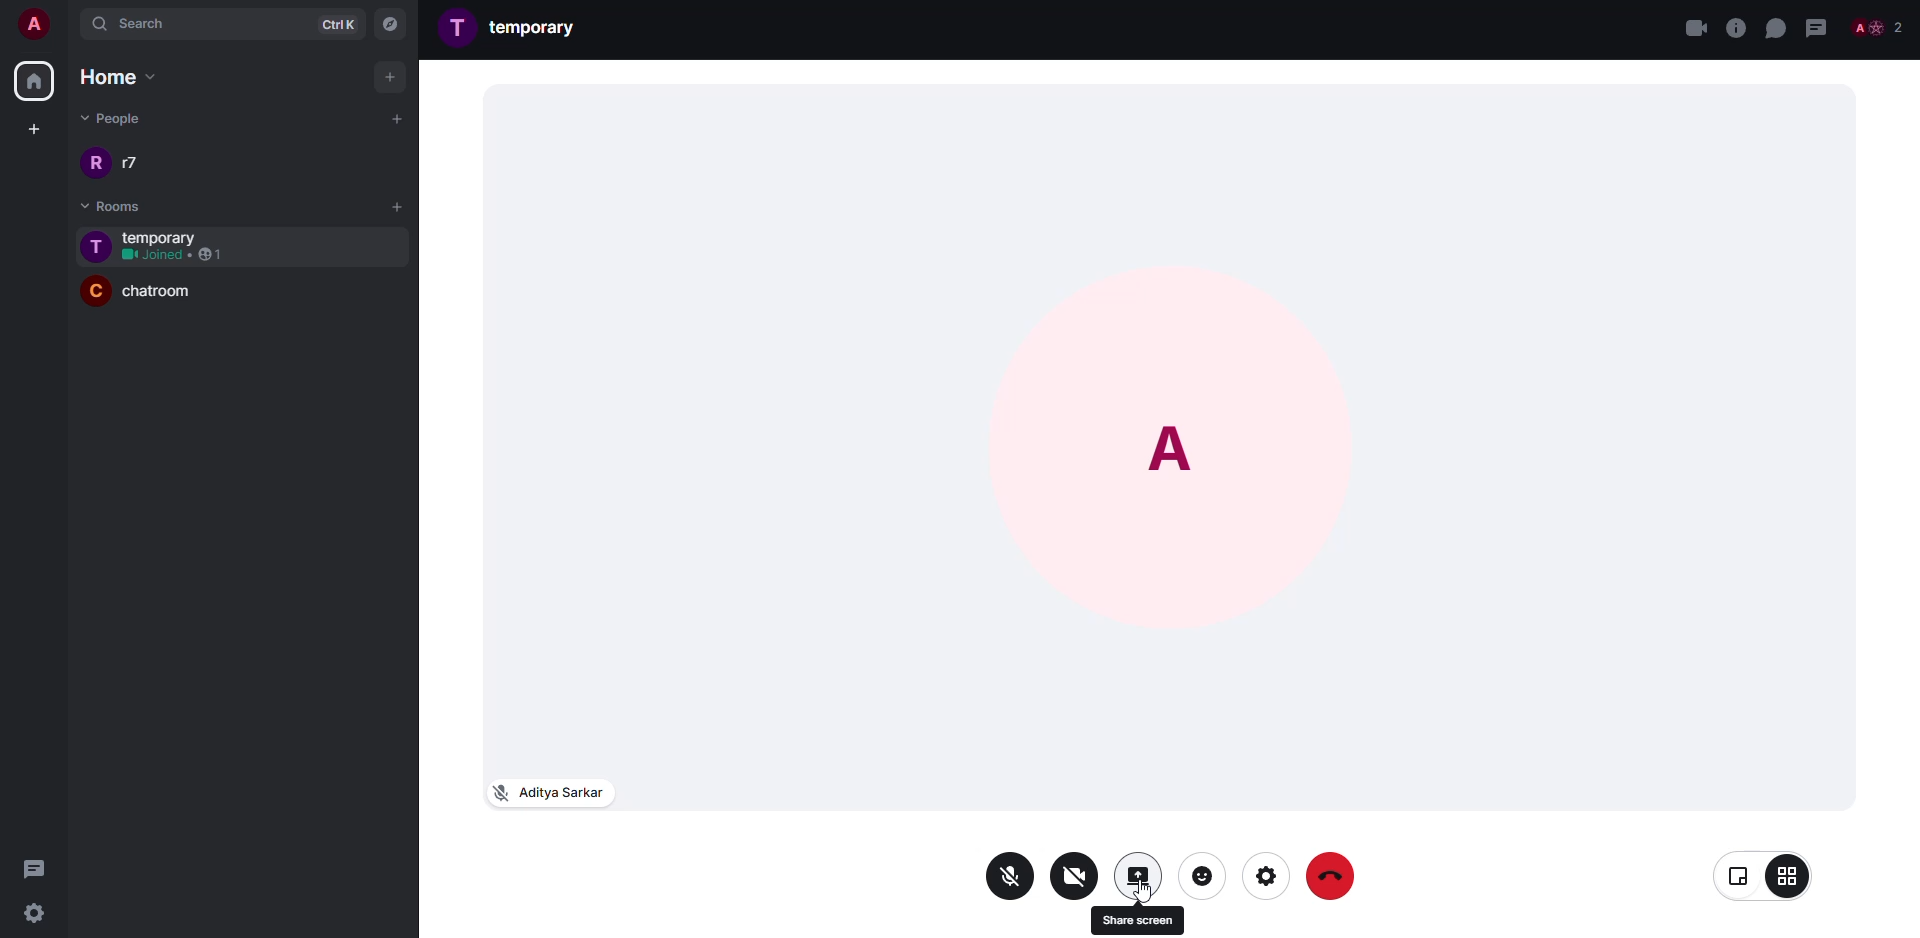 This screenshot has width=1920, height=938. I want to click on search, so click(171, 25).